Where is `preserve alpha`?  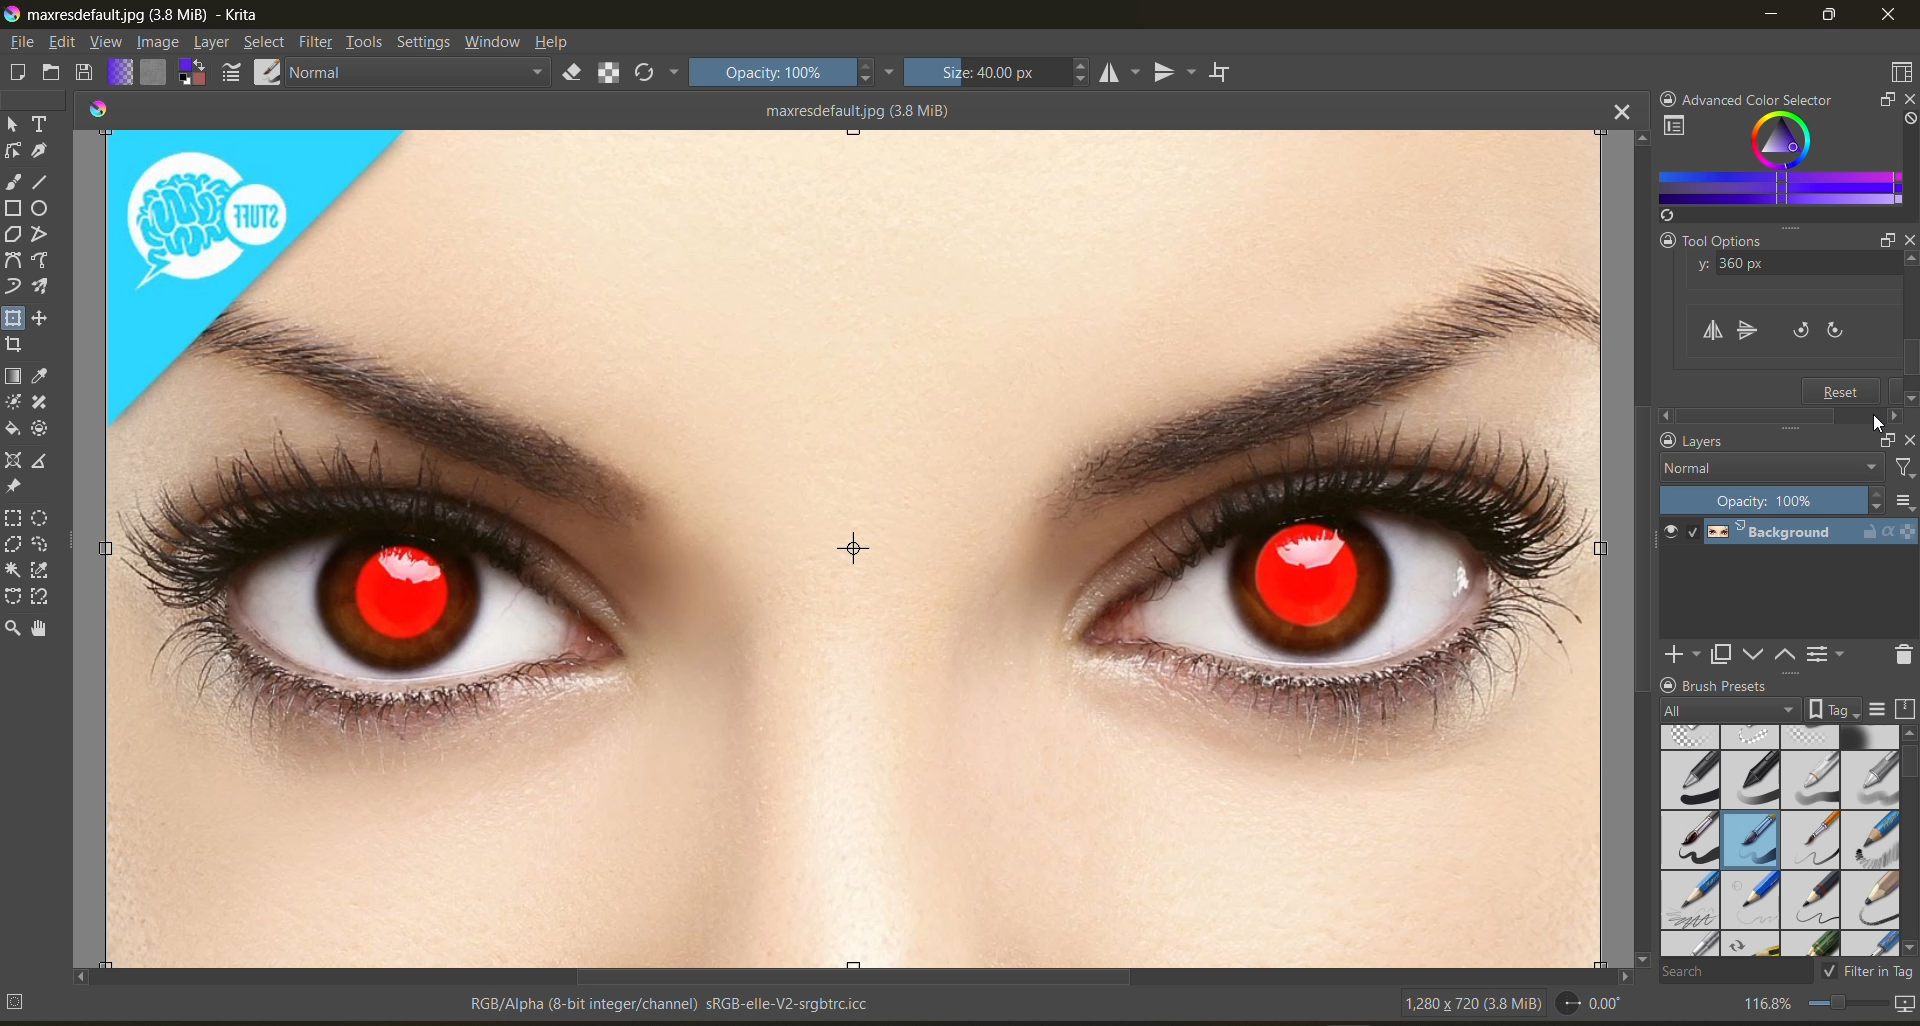
preserve alpha is located at coordinates (611, 73).